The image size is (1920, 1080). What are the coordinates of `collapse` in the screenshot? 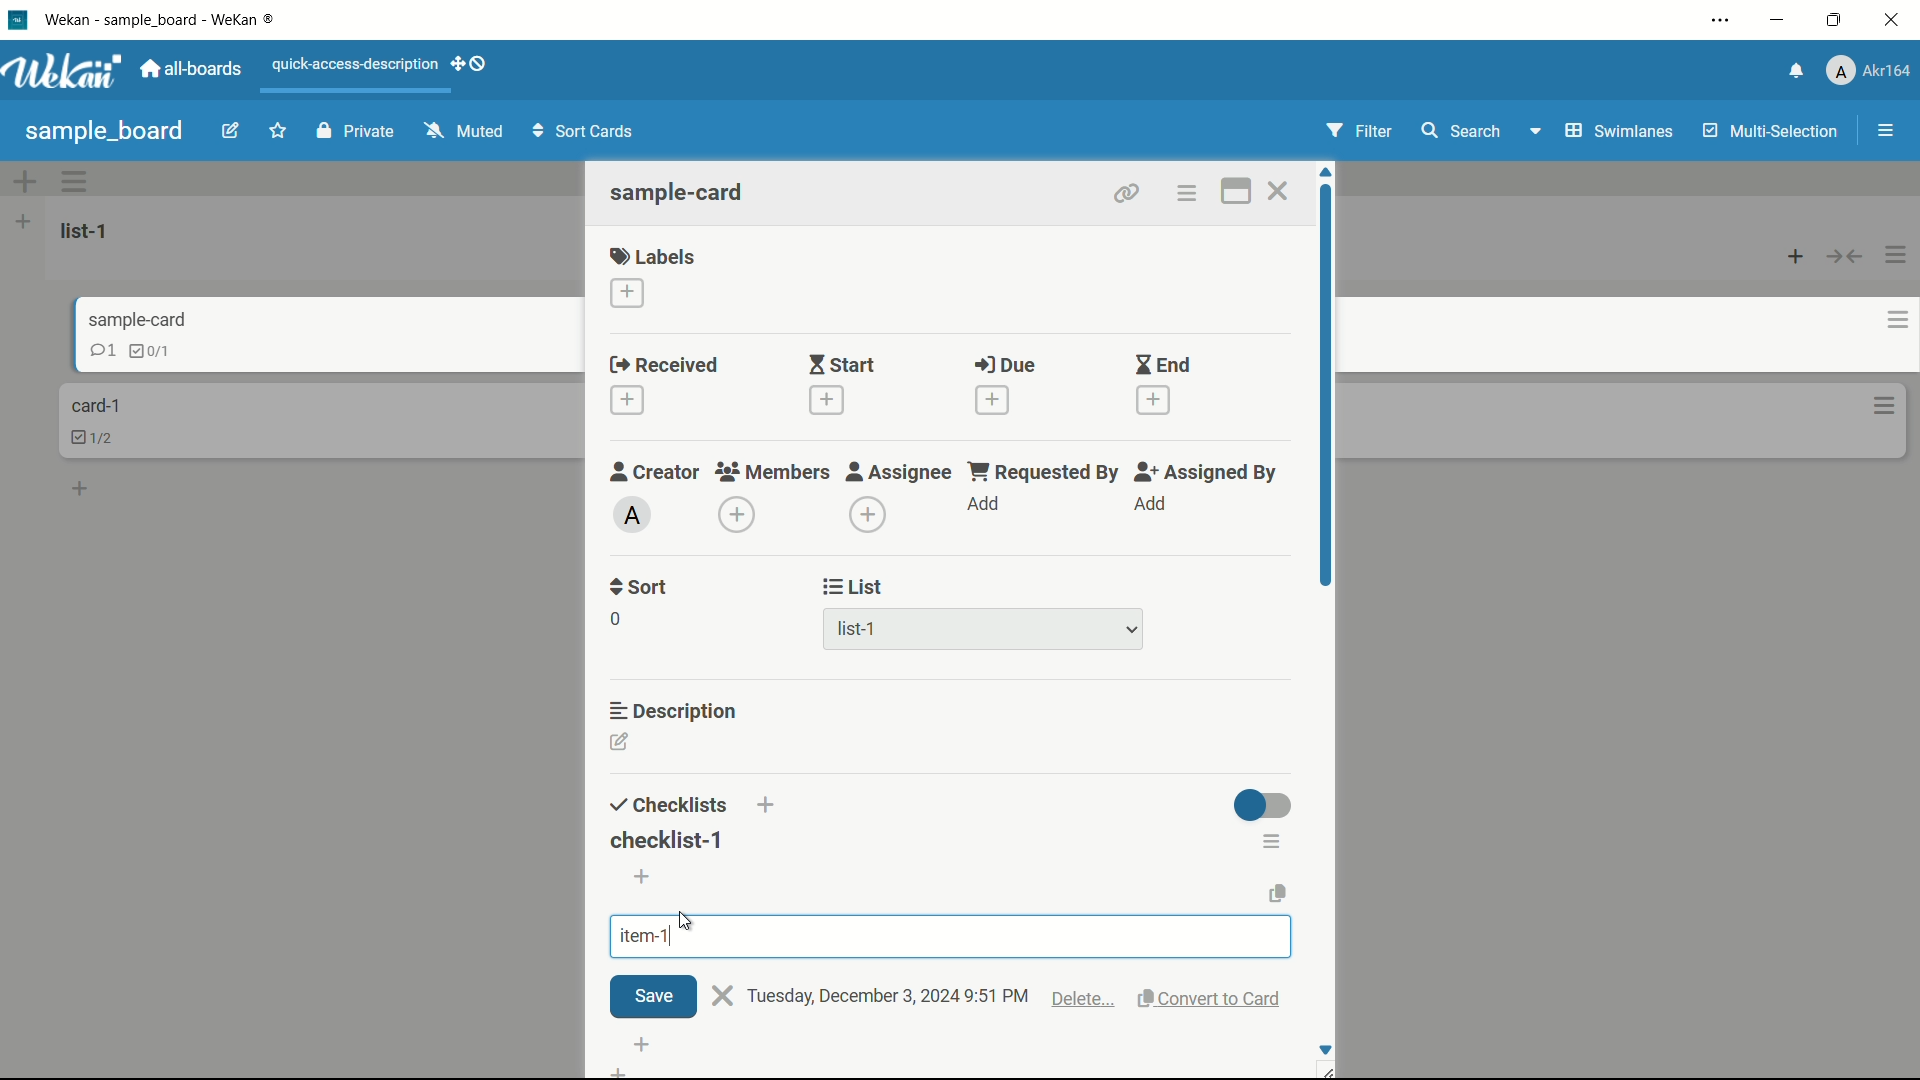 It's located at (1845, 258).